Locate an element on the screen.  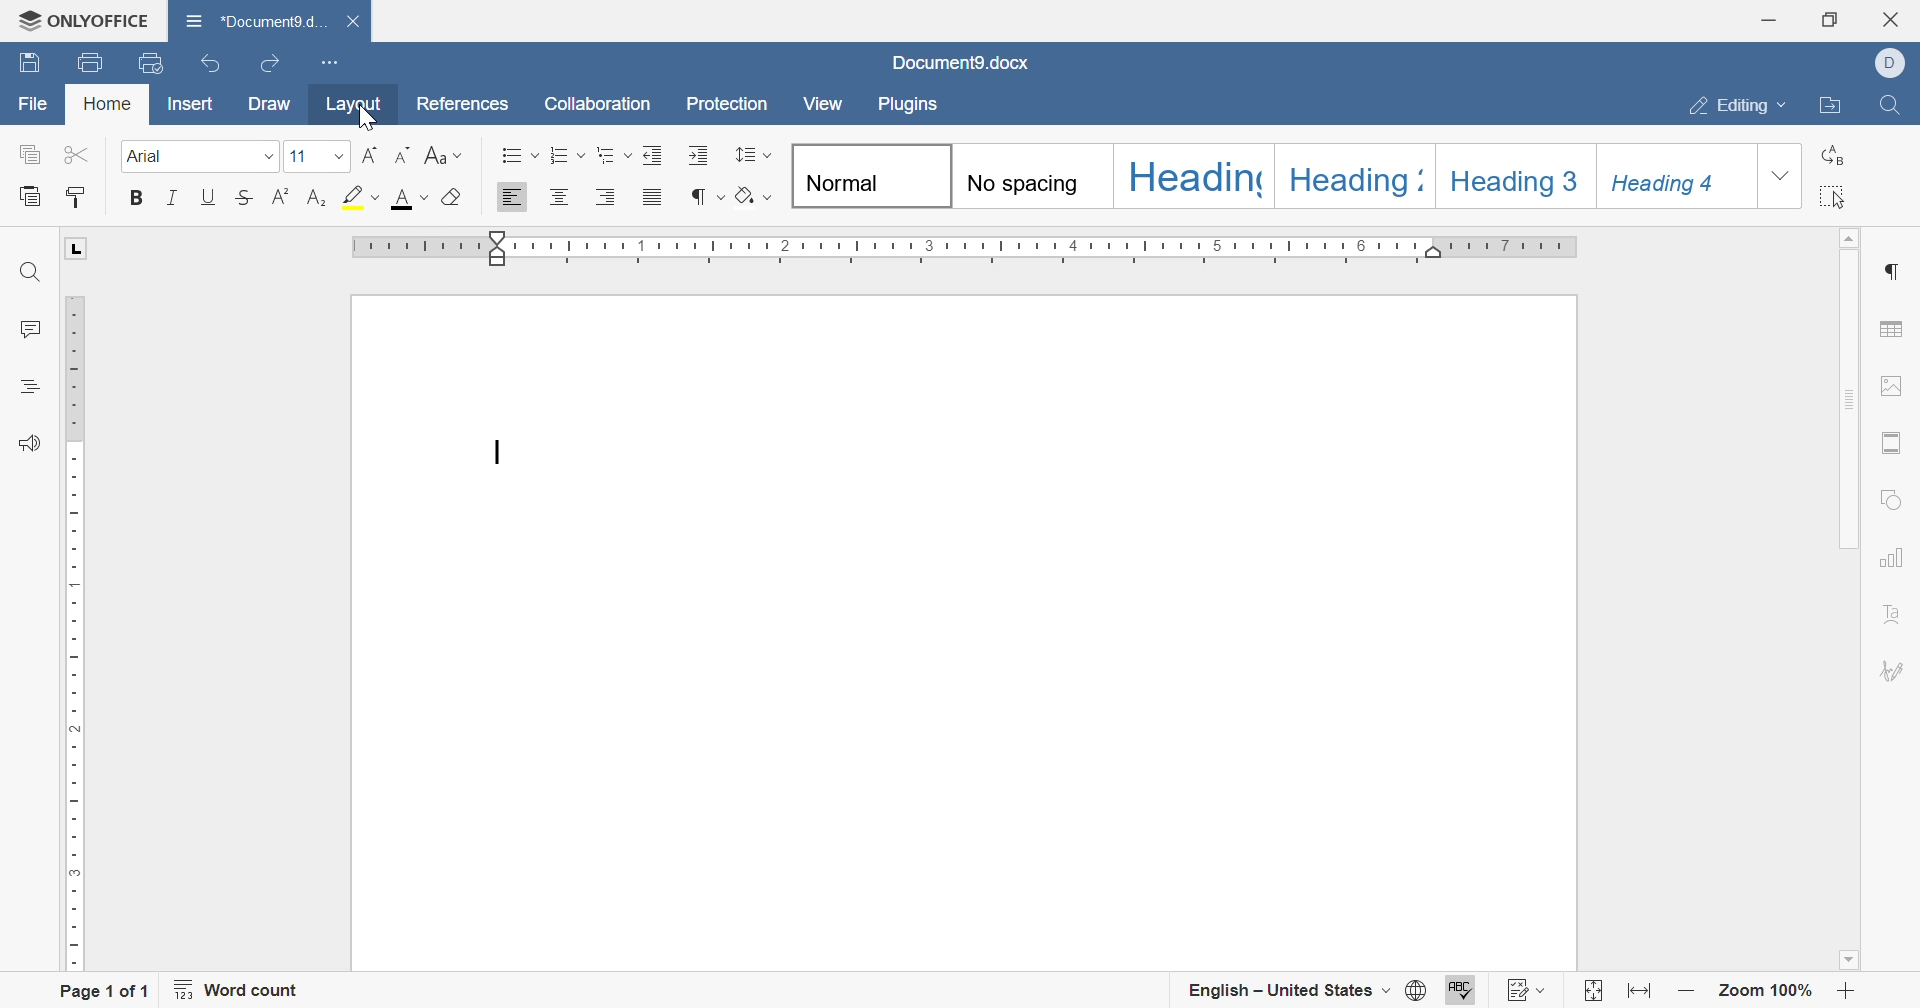
set document language is located at coordinates (1423, 990).